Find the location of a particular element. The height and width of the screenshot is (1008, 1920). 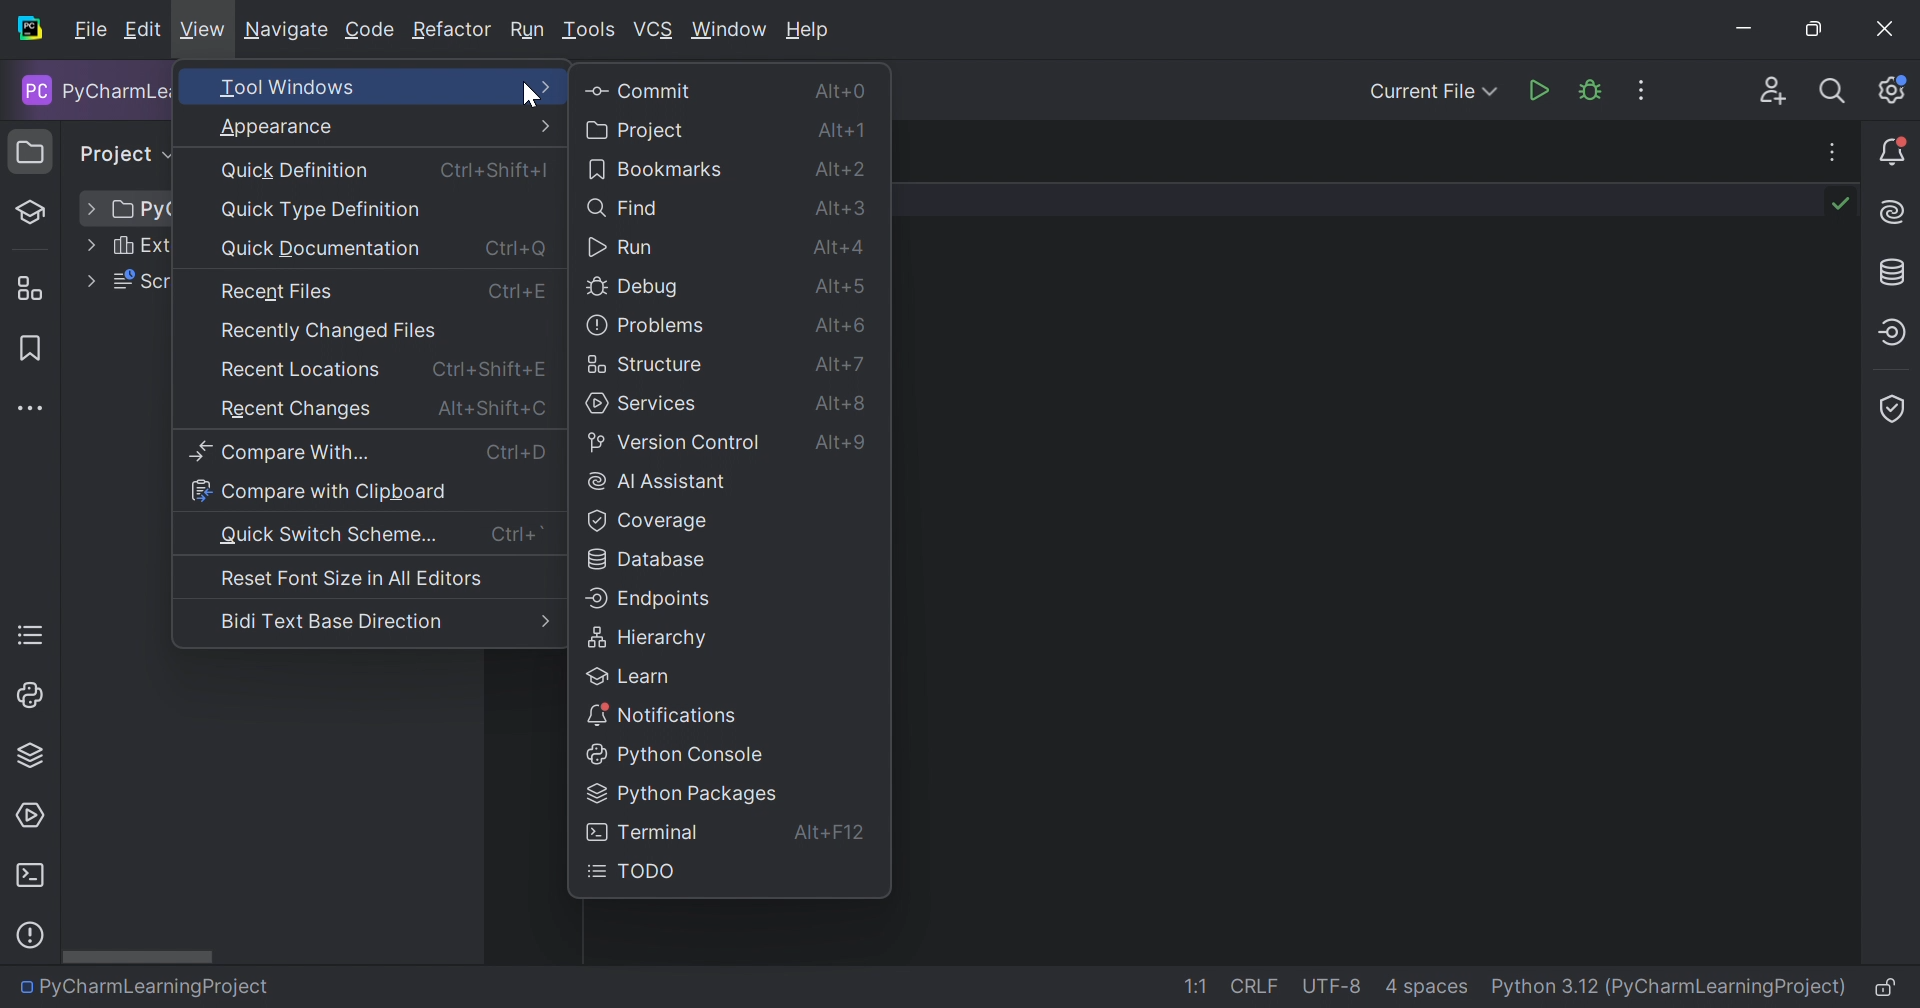

Project is located at coordinates (635, 130).